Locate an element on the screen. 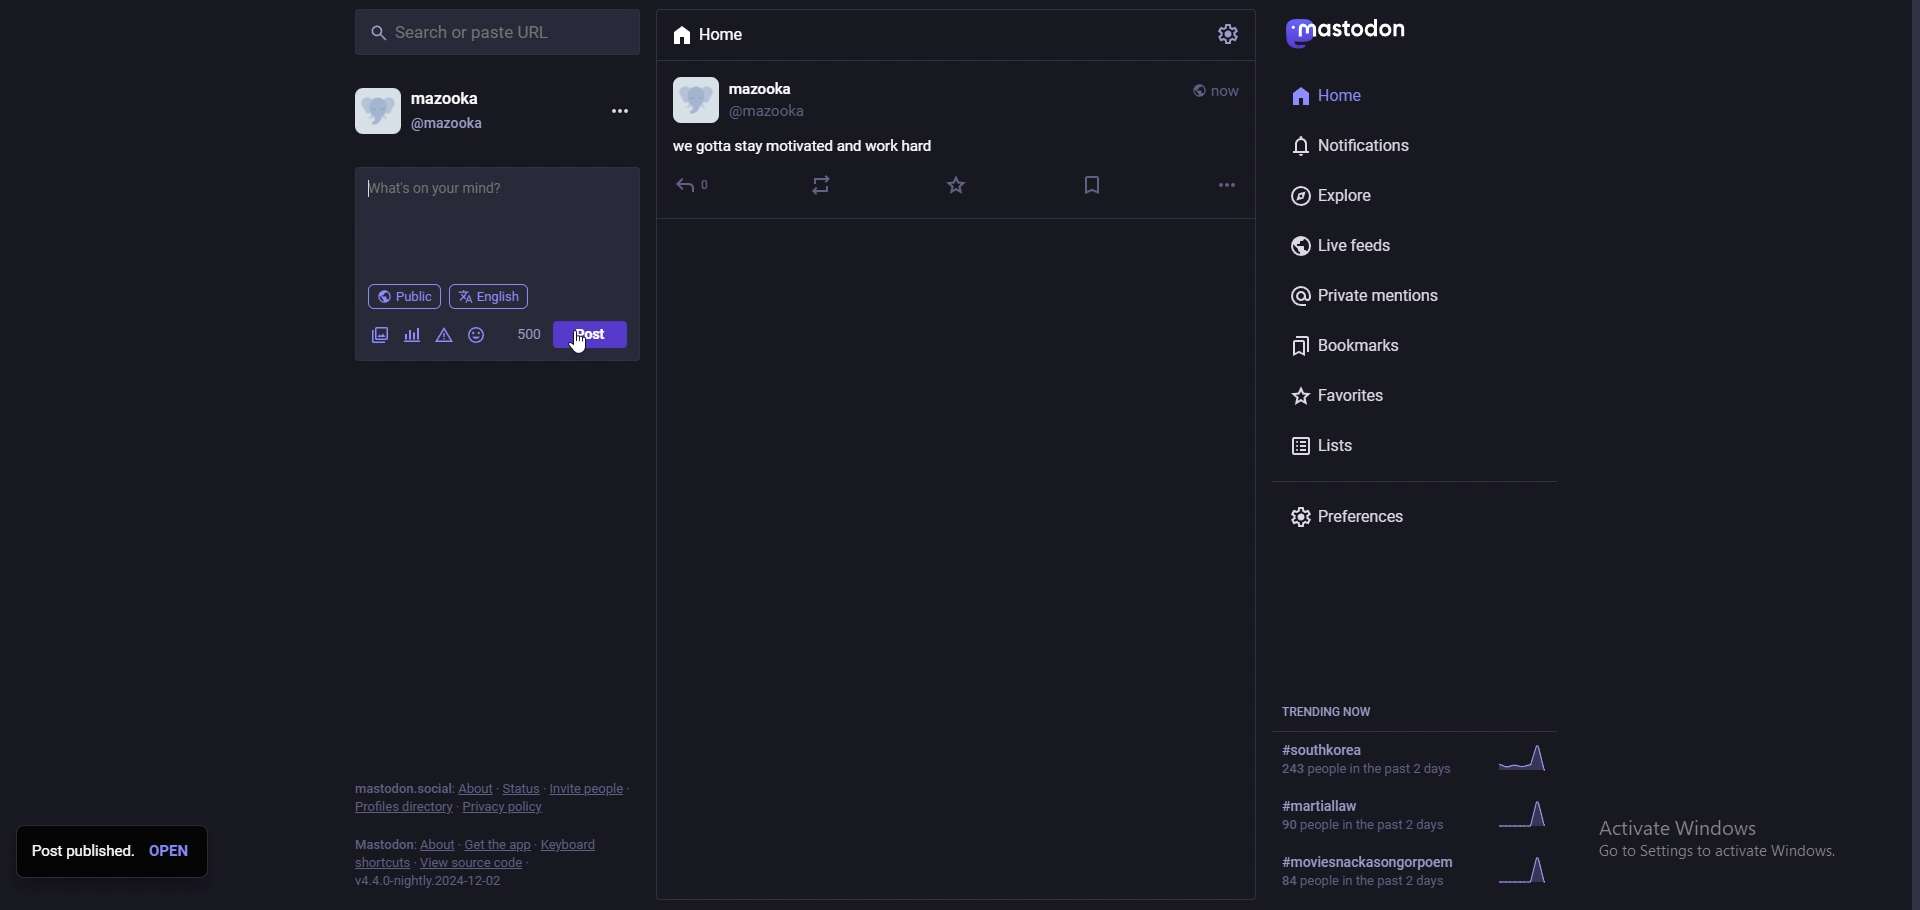 This screenshot has width=1920, height=910. private mentions is located at coordinates (1388, 297).